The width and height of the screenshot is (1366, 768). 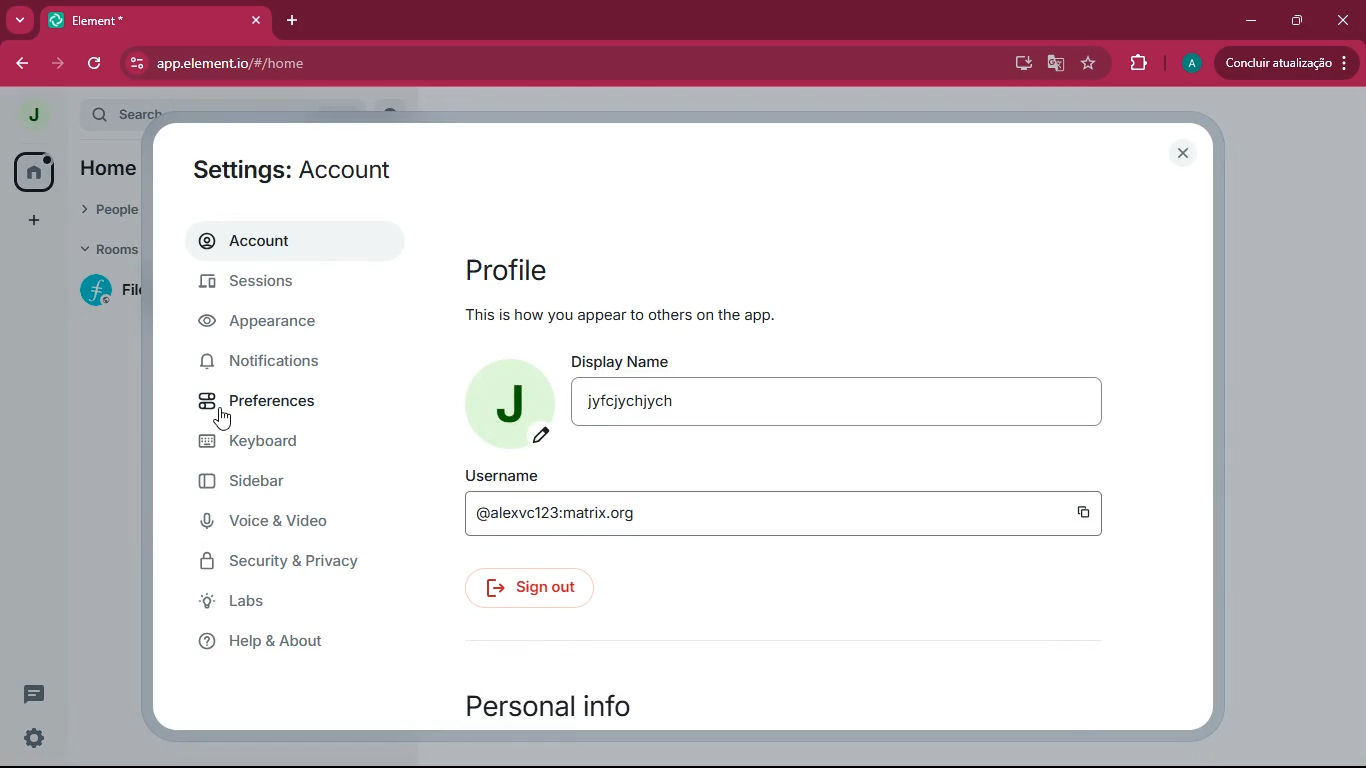 What do you see at coordinates (107, 206) in the screenshot?
I see `people` at bounding box center [107, 206].